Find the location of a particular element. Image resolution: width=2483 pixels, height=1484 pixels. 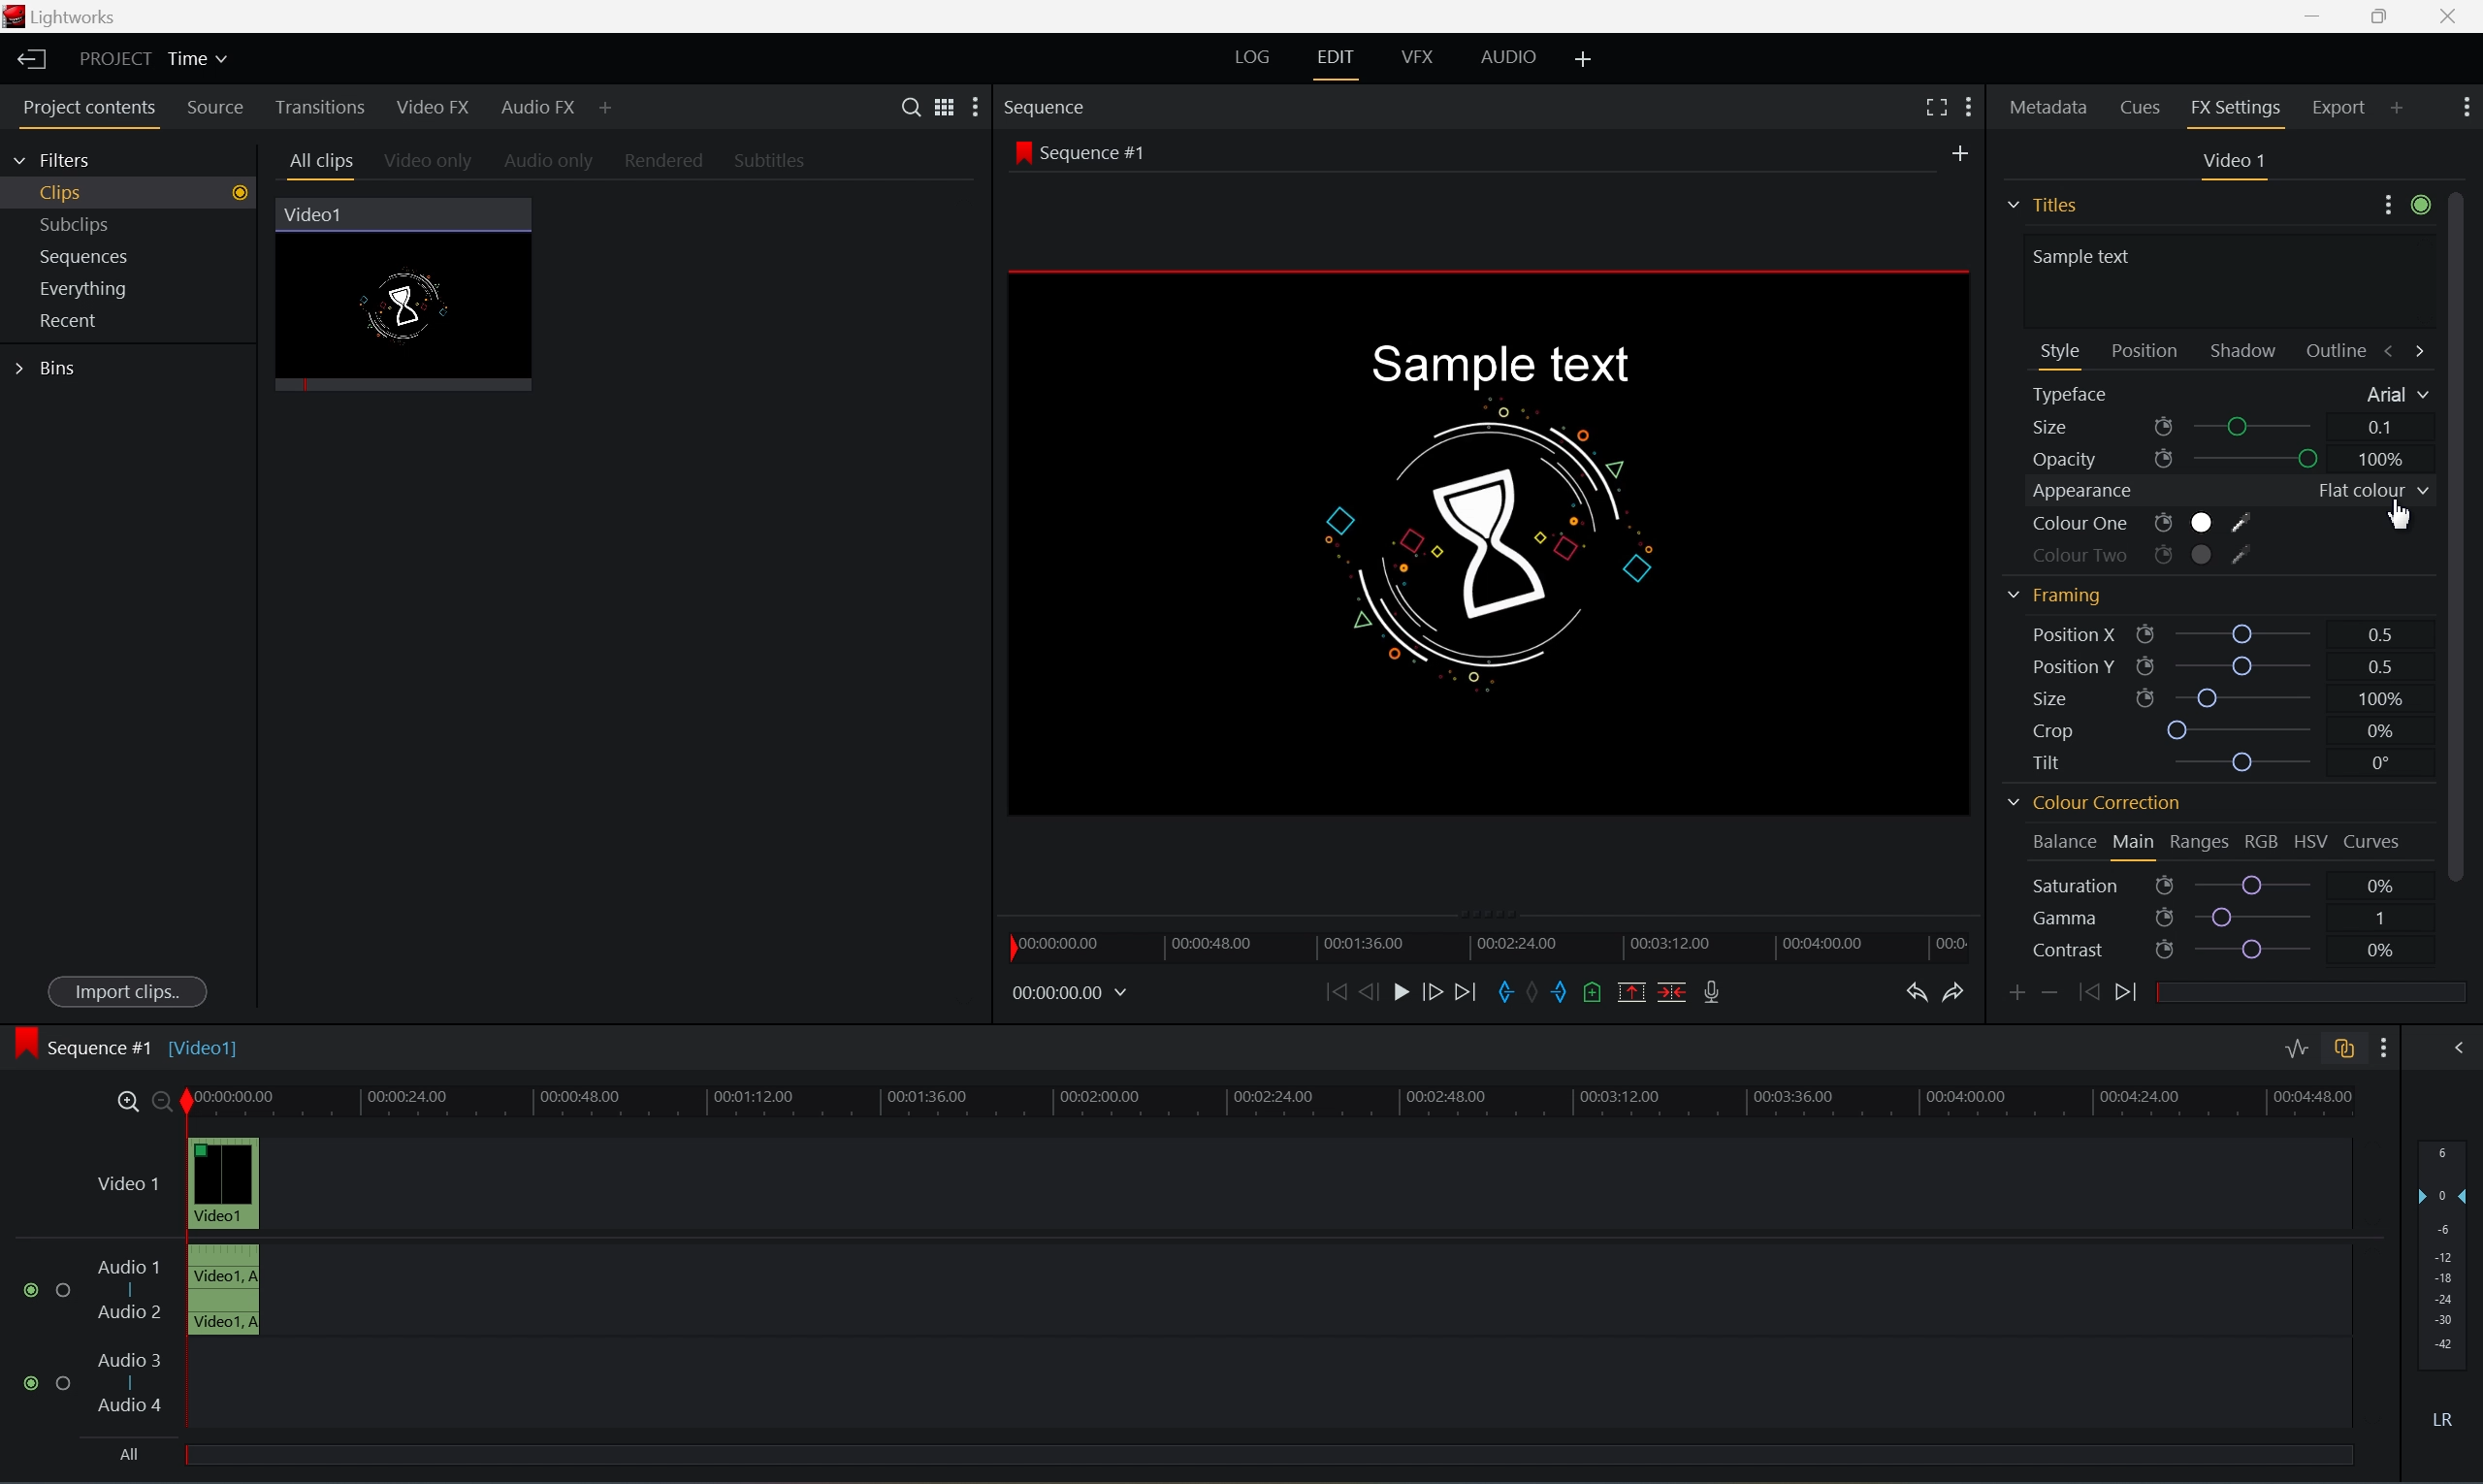

flat colour is located at coordinates (2367, 492).